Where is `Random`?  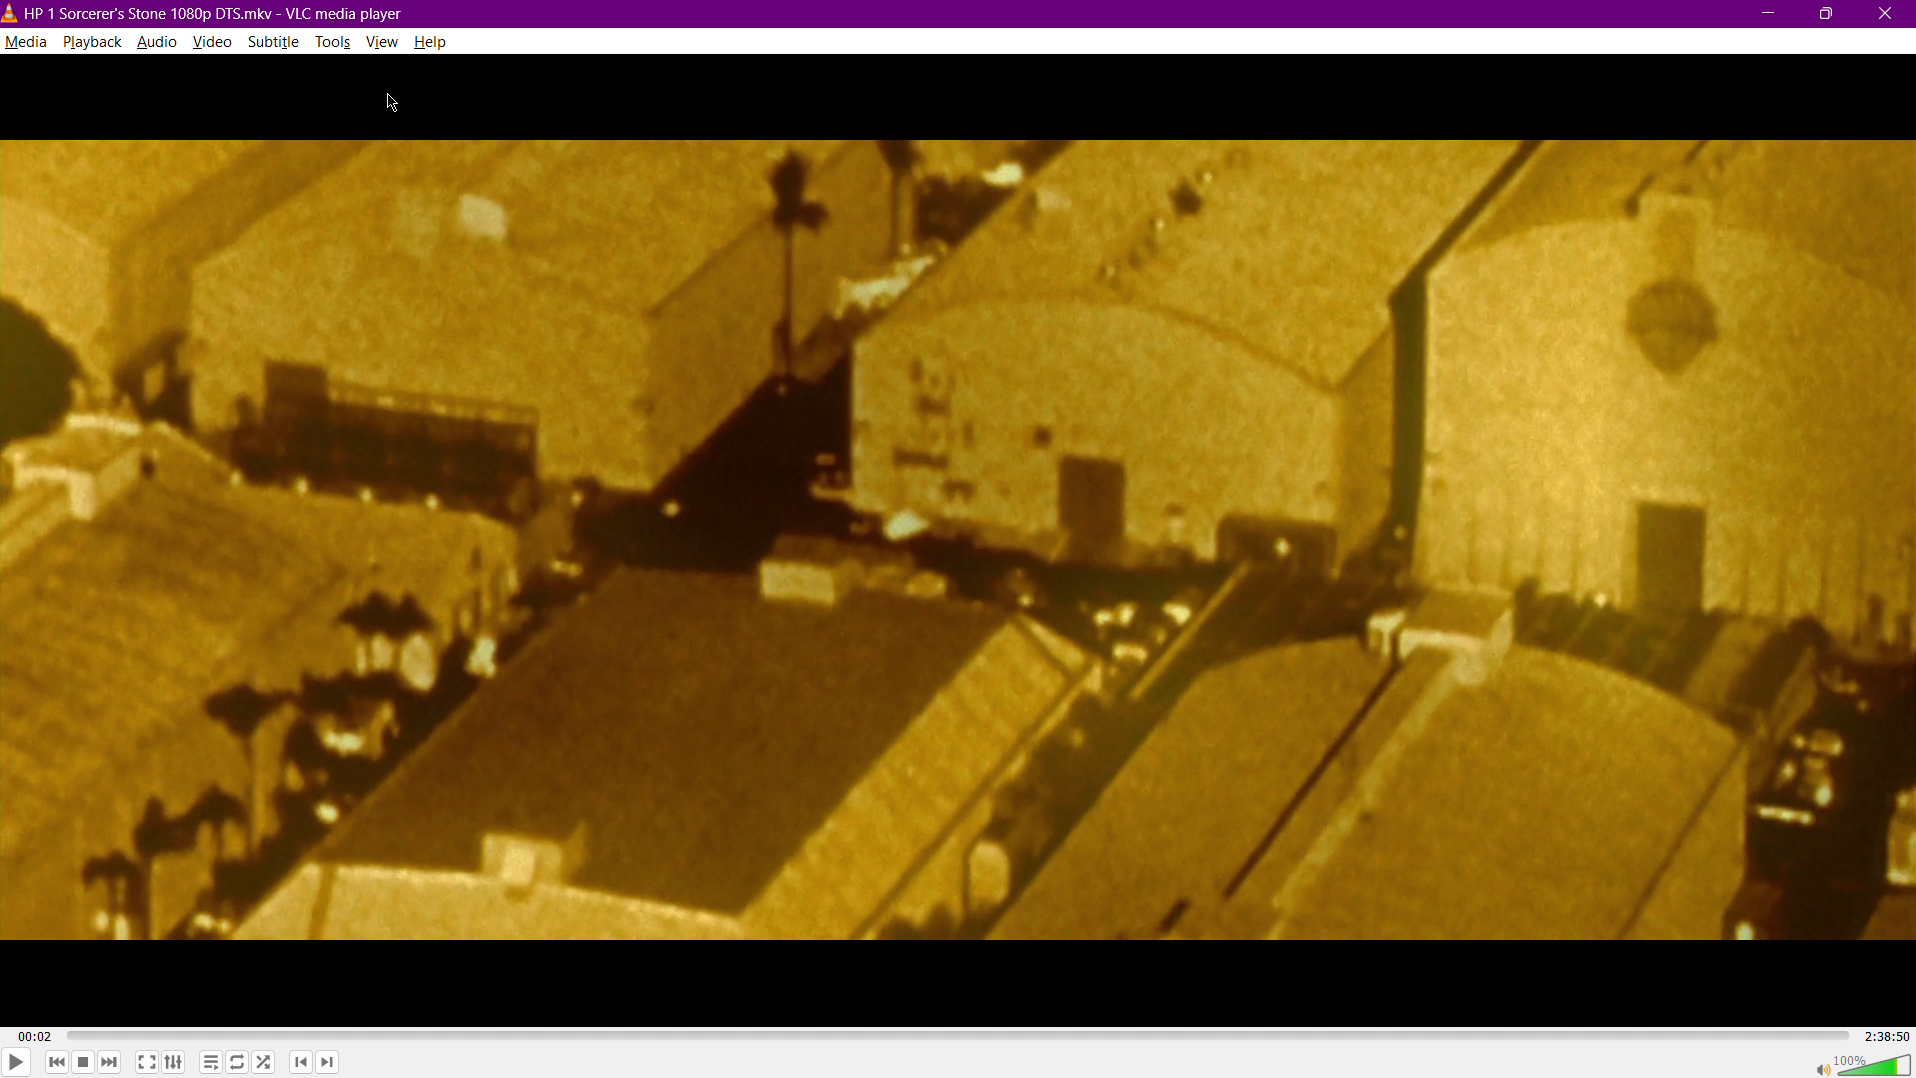
Random is located at coordinates (264, 1064).